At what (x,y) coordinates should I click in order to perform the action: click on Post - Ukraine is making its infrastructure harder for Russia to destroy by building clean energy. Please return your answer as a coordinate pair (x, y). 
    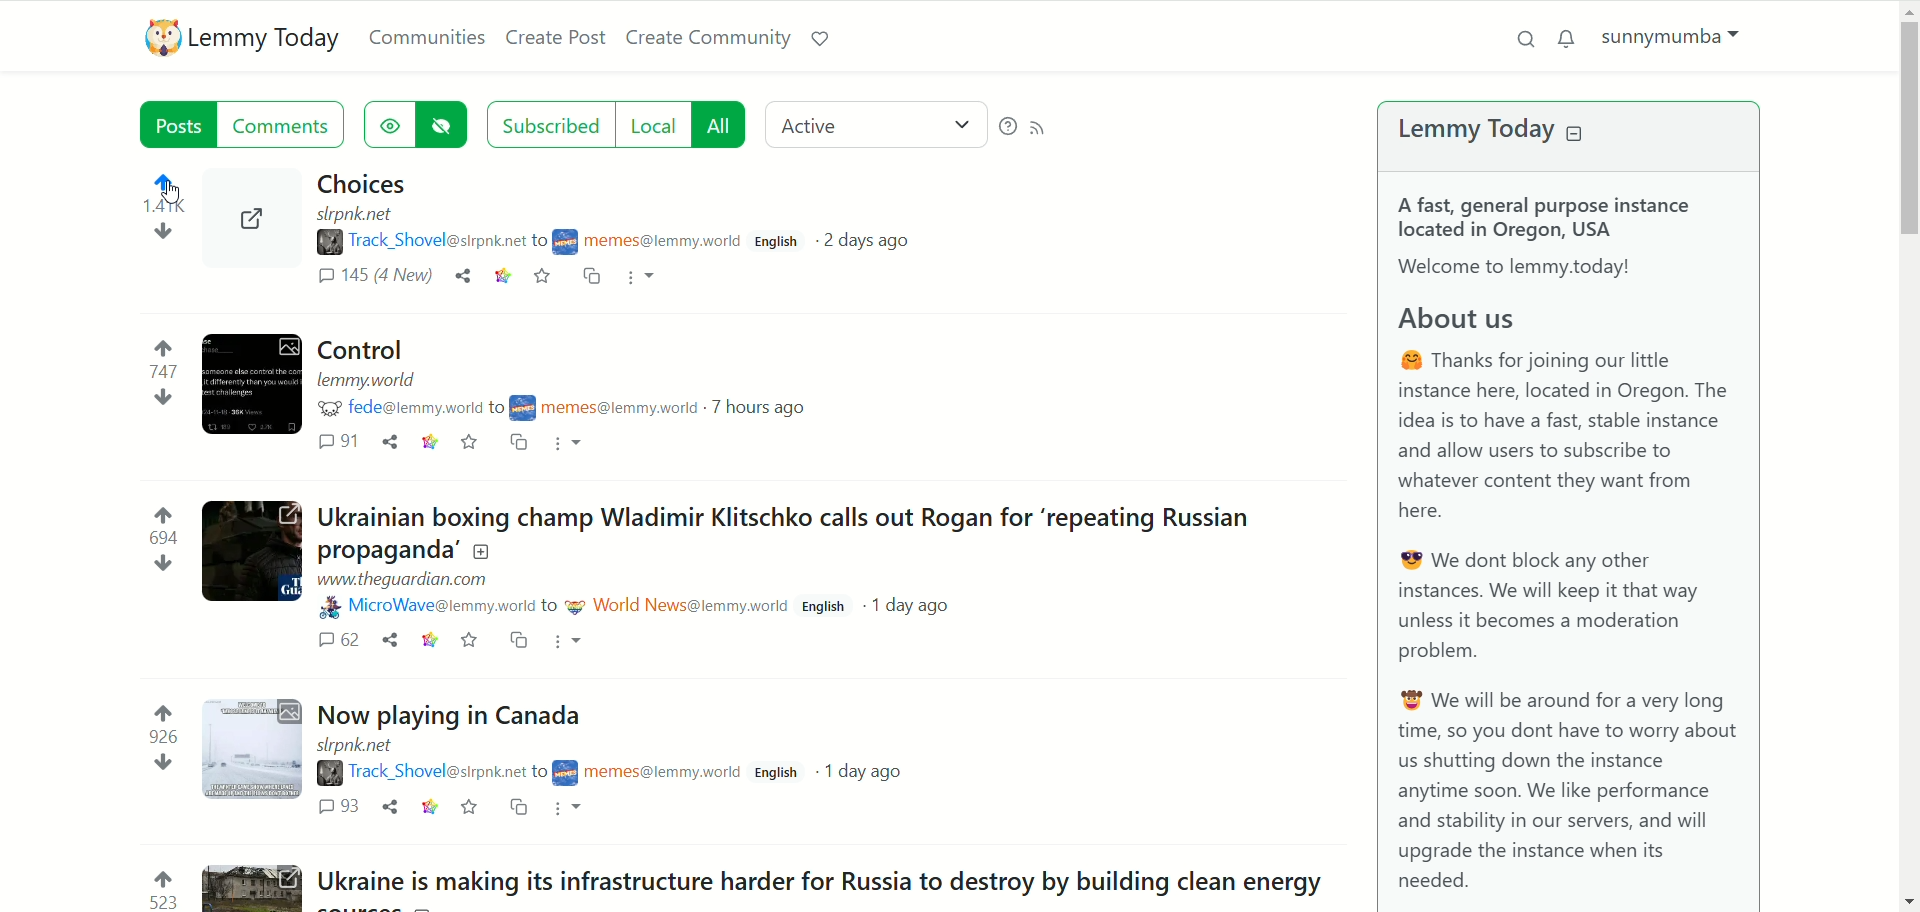
    Looking at the image, I should click on (832, 882).